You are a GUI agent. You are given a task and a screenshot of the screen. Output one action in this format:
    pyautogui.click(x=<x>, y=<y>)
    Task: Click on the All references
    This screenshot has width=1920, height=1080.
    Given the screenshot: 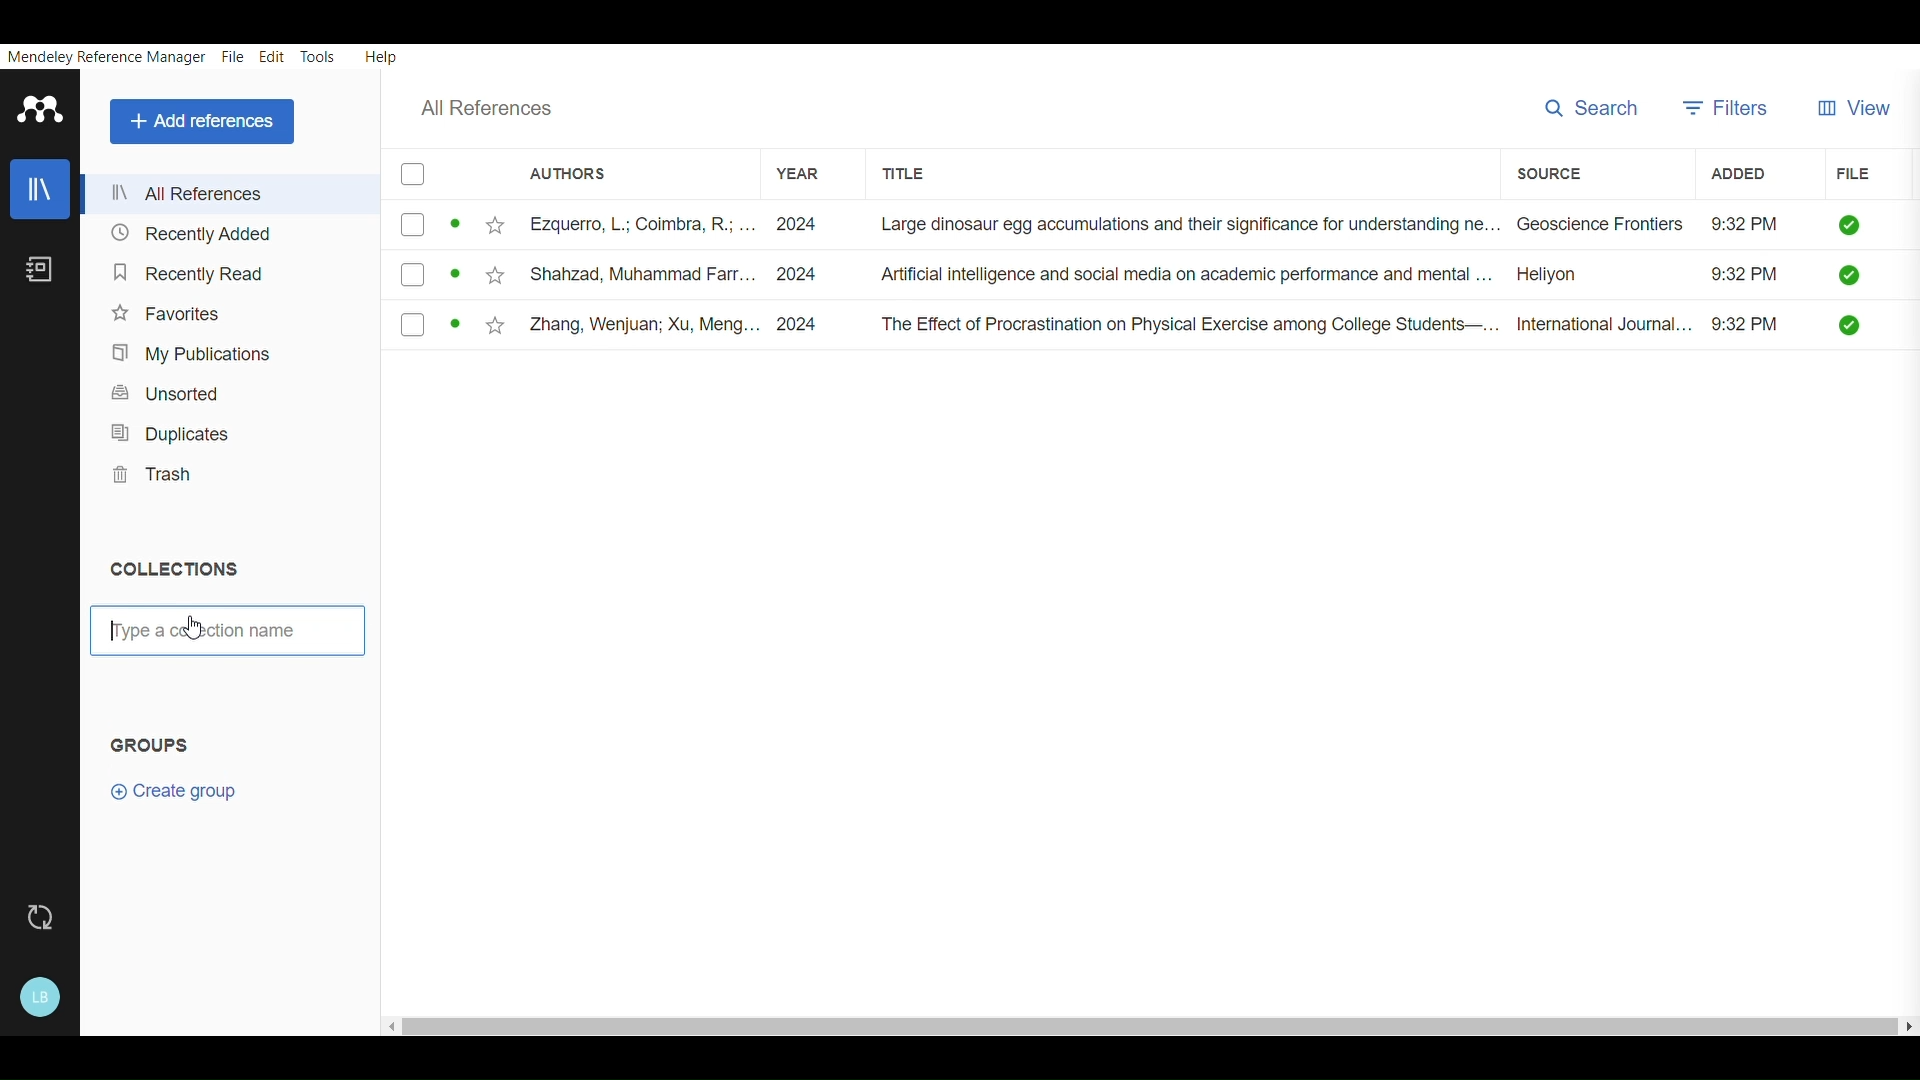 What is the action you would take?
    pyautogui.click(x=501, y=107)
    